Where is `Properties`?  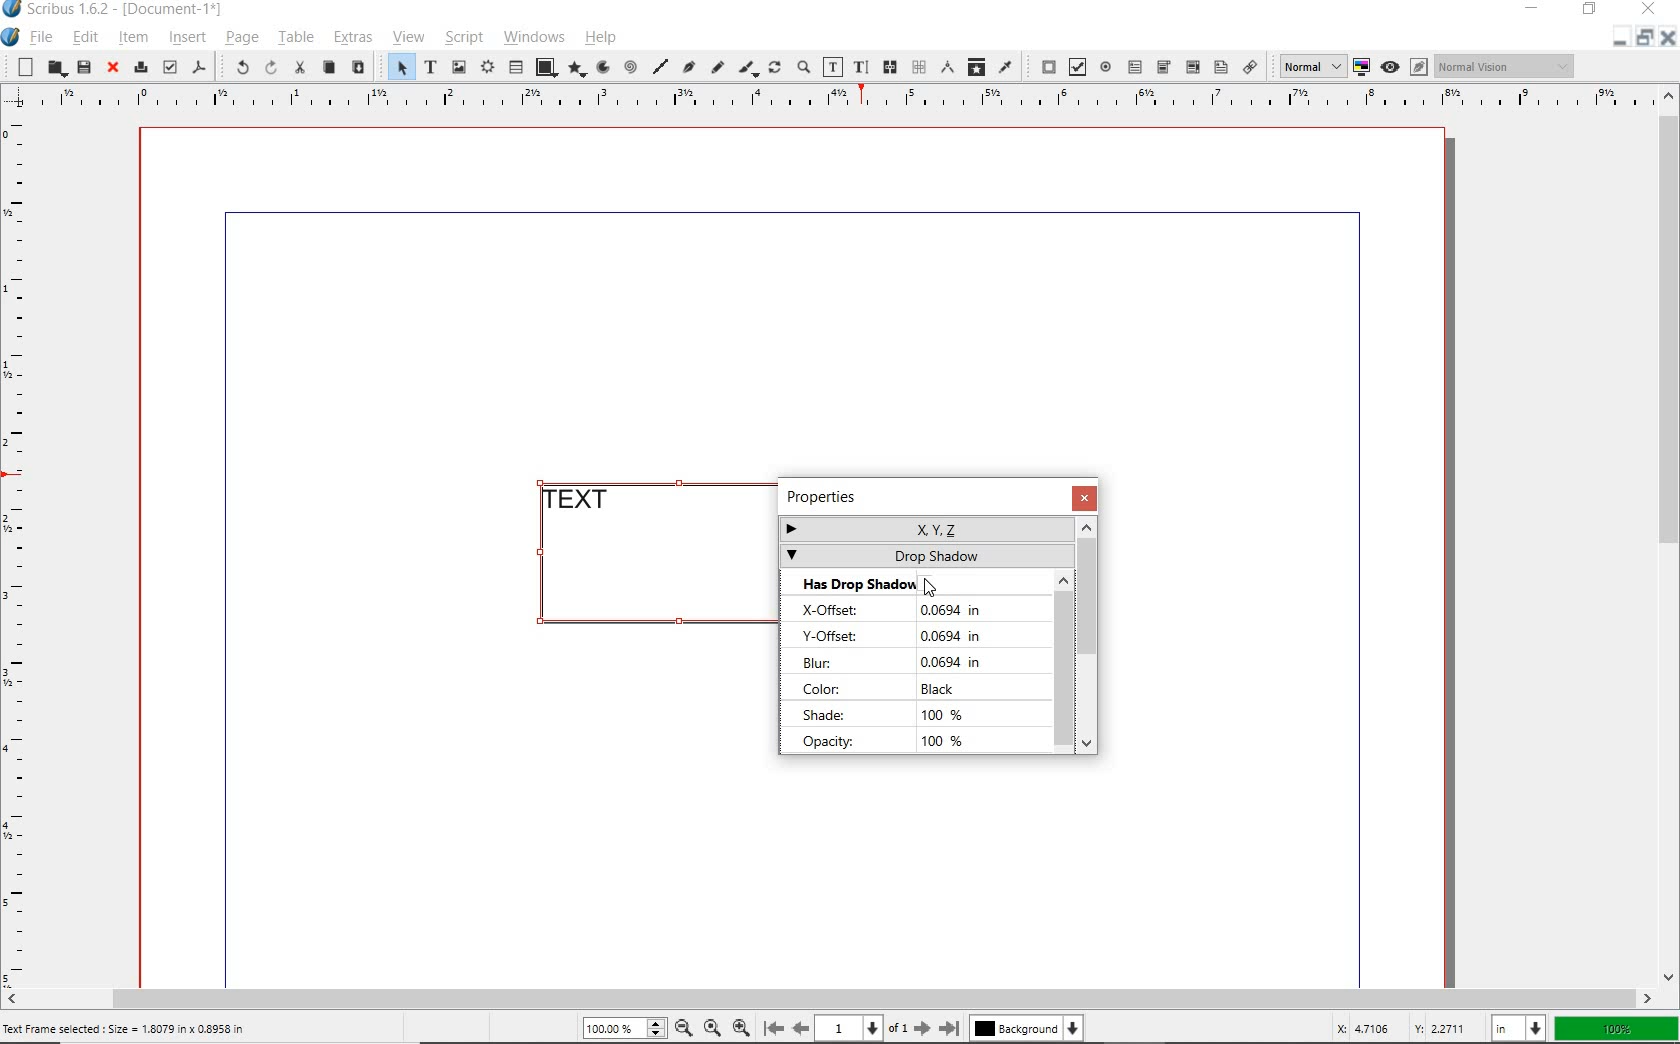
Properties is located at coordinates (847, 495).